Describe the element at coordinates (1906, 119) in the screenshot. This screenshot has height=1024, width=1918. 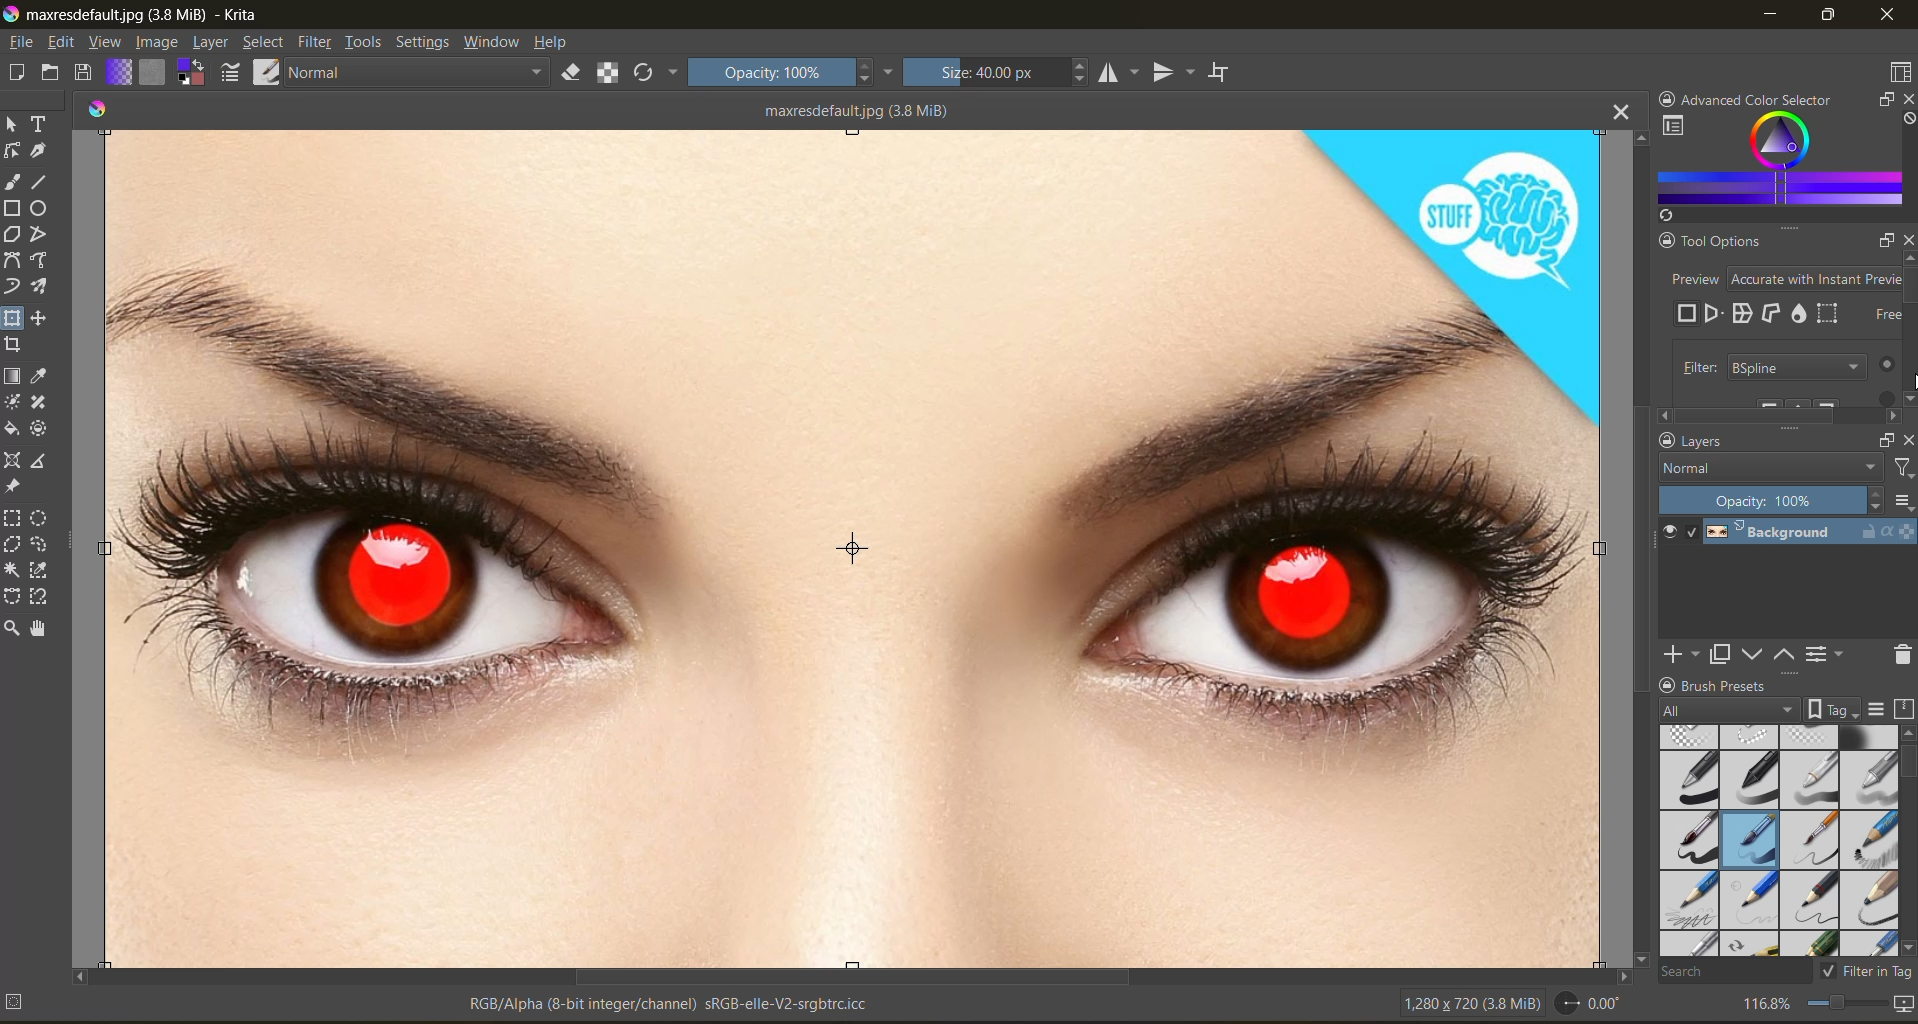
I see `clear all color search history` at that location.